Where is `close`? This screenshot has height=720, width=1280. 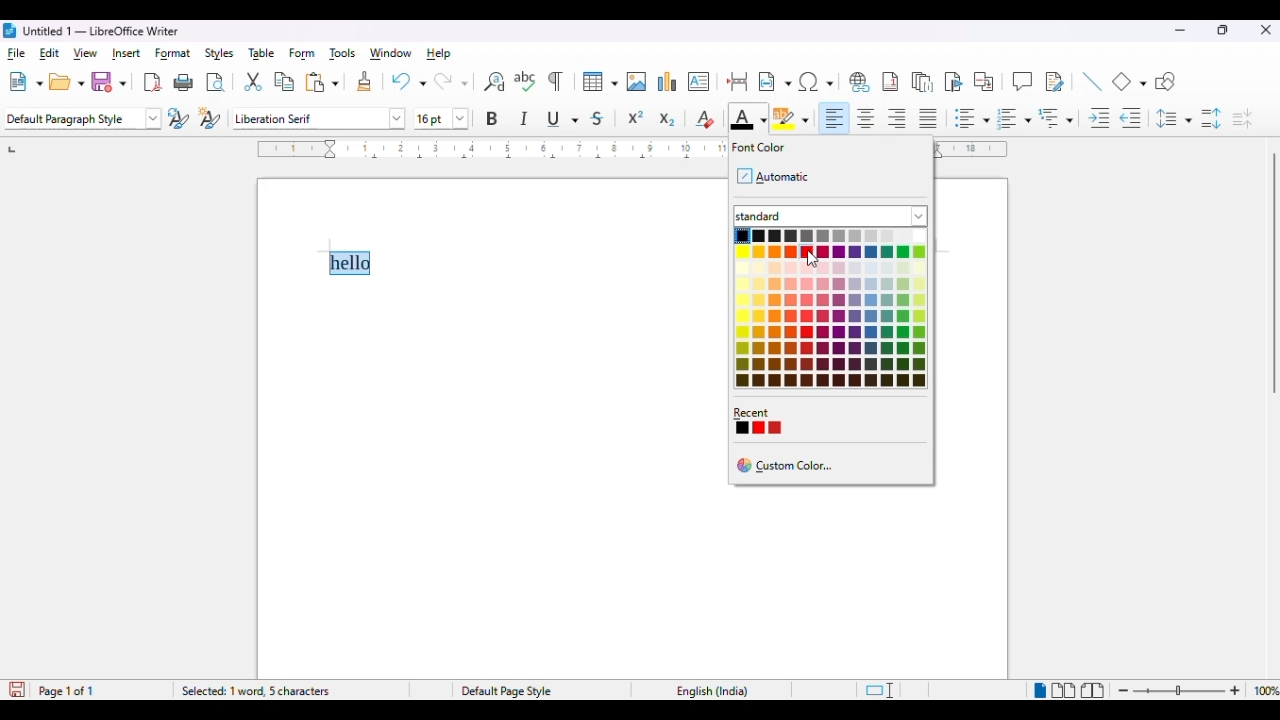 close is located at coordinates (1266, 31).